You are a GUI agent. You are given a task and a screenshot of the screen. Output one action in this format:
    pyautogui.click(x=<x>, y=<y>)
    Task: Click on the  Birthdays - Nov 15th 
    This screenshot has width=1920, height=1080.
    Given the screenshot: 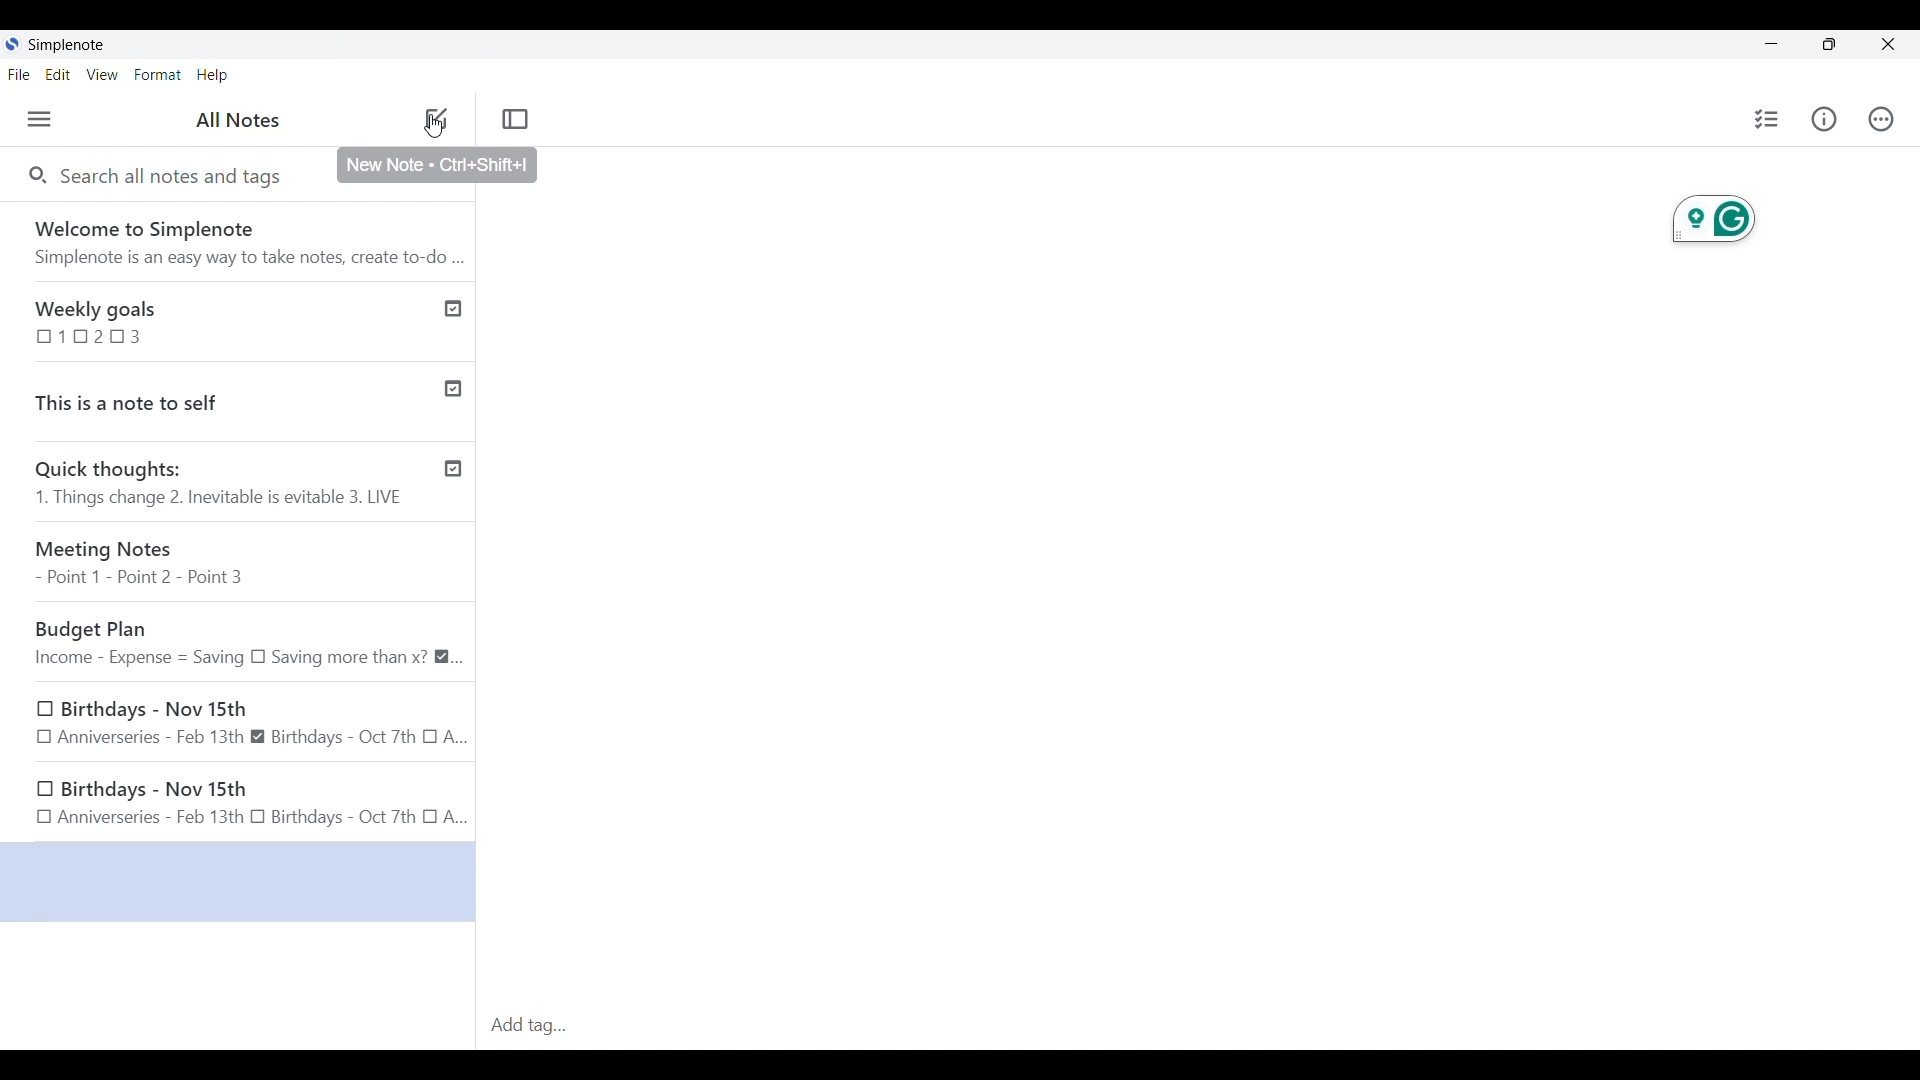 What is the action you would take?
    pyautogui.click(x=250, y=723)
    